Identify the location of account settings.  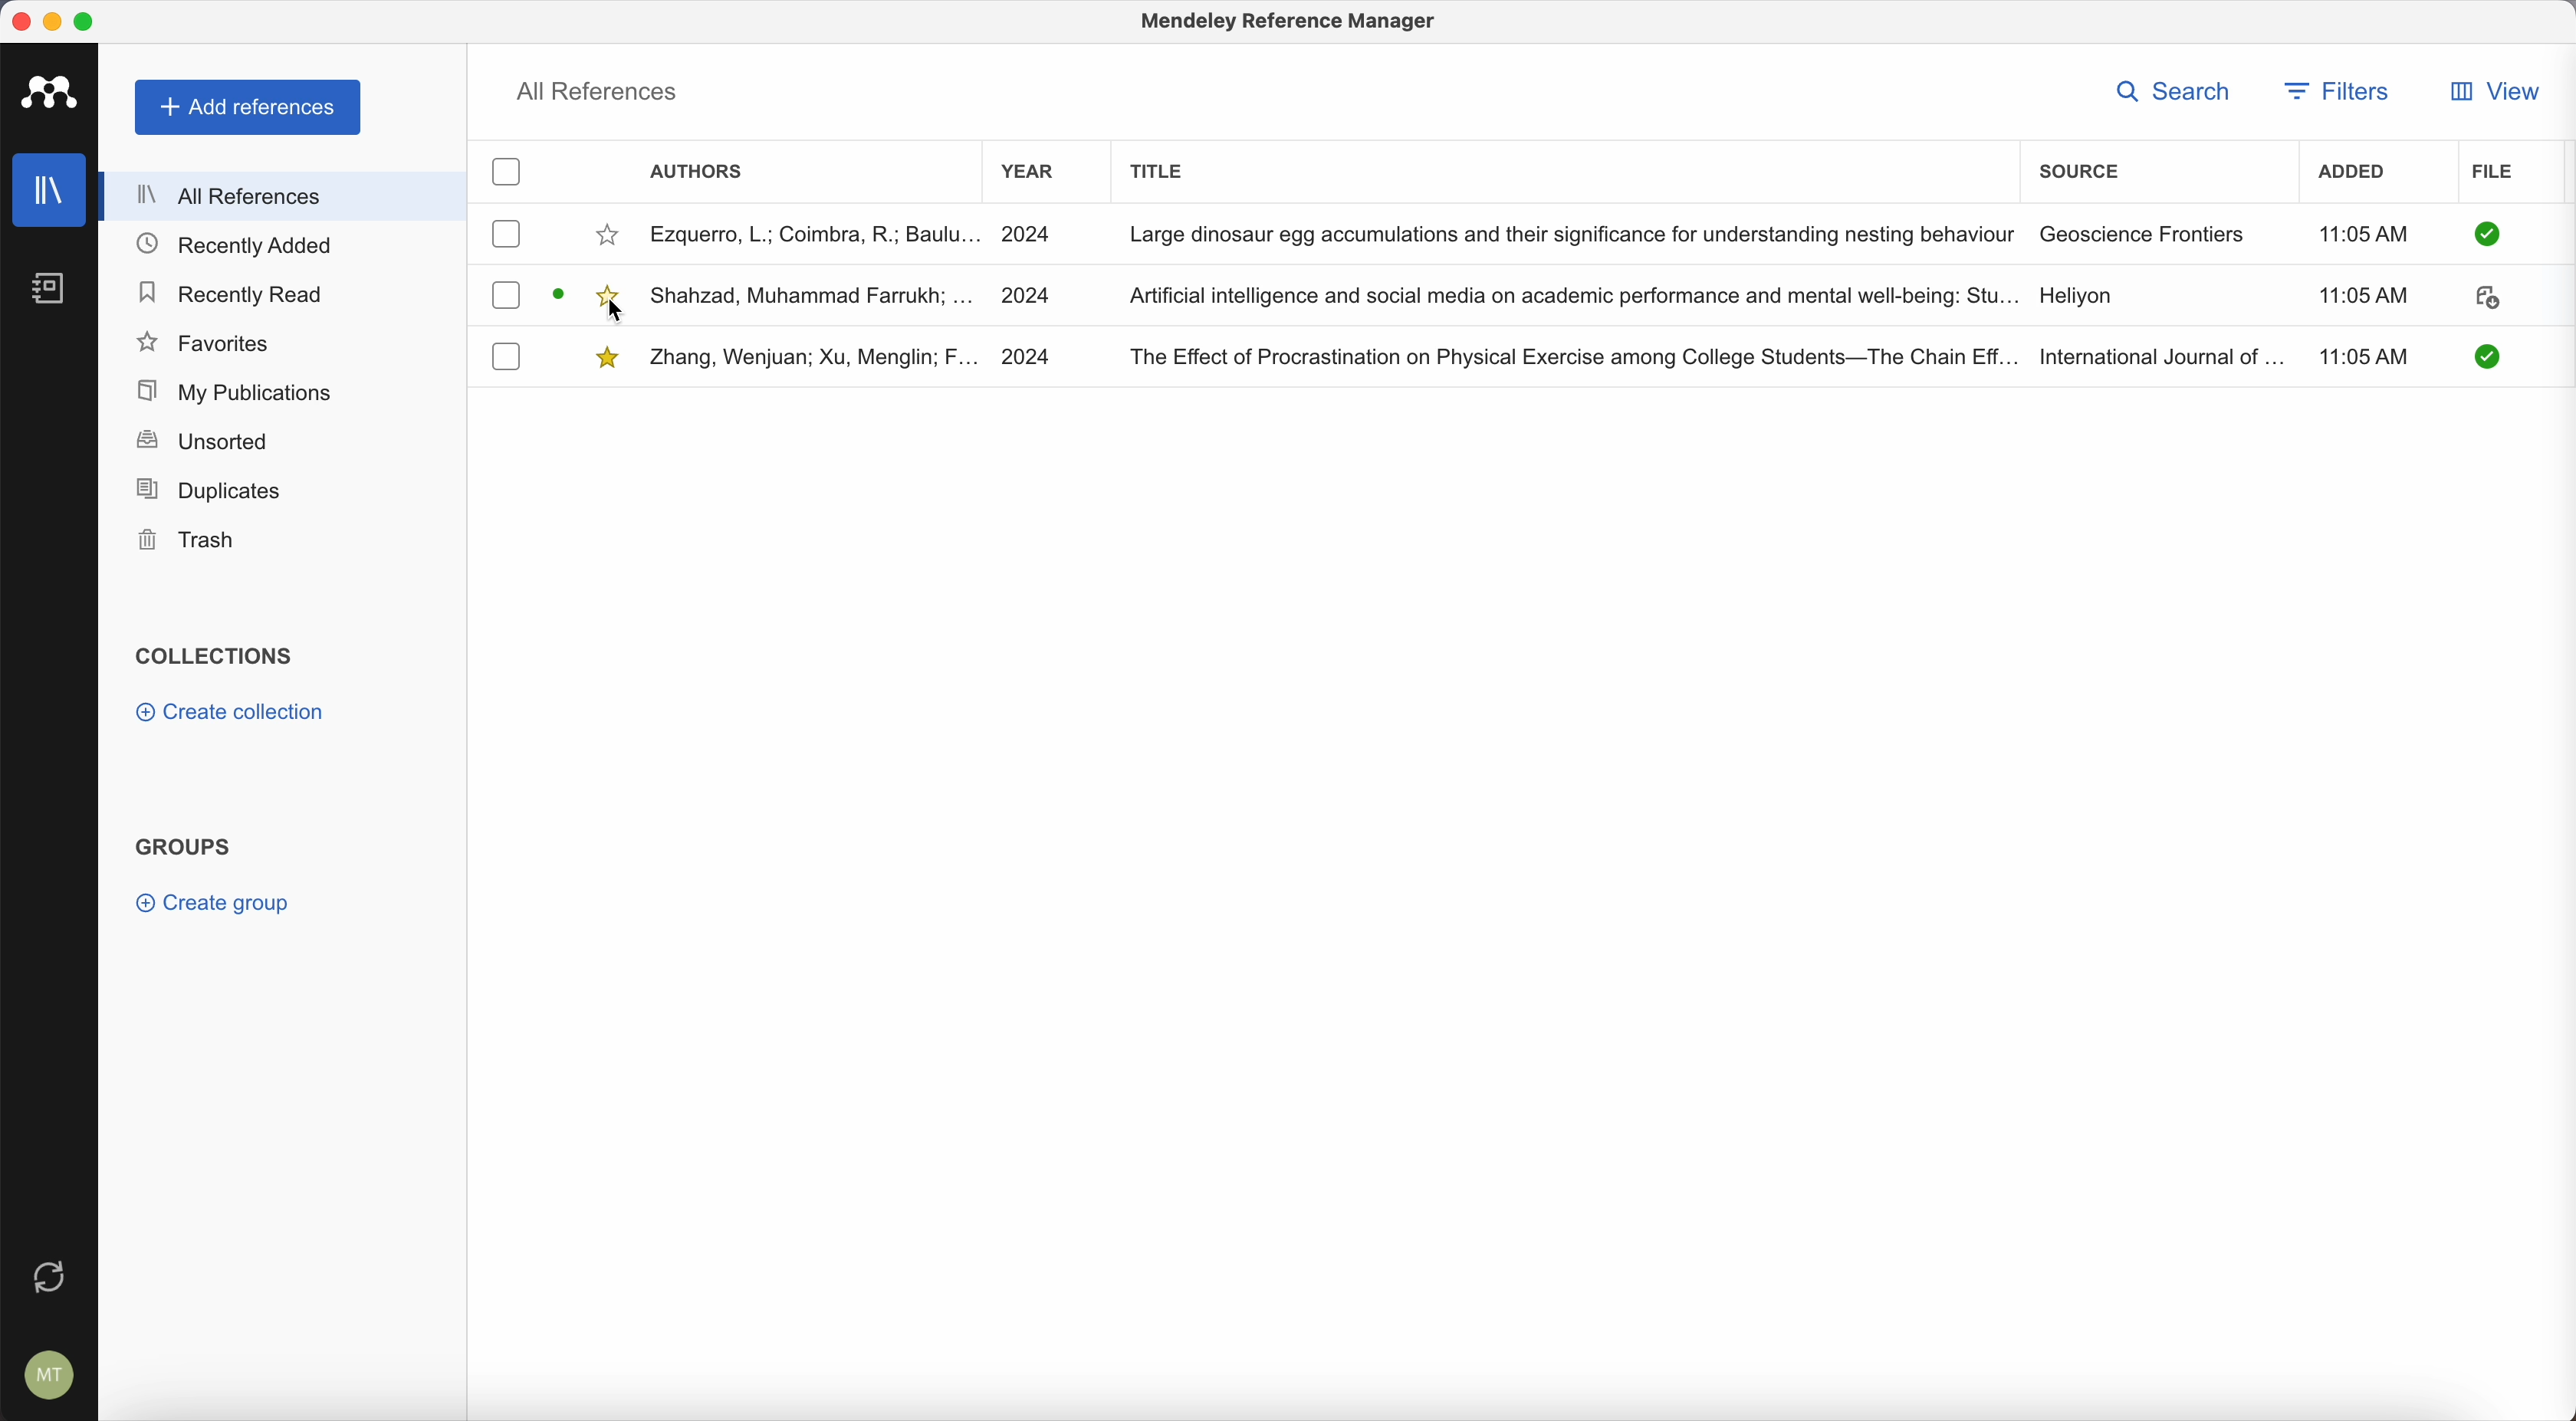
(45, 1371).